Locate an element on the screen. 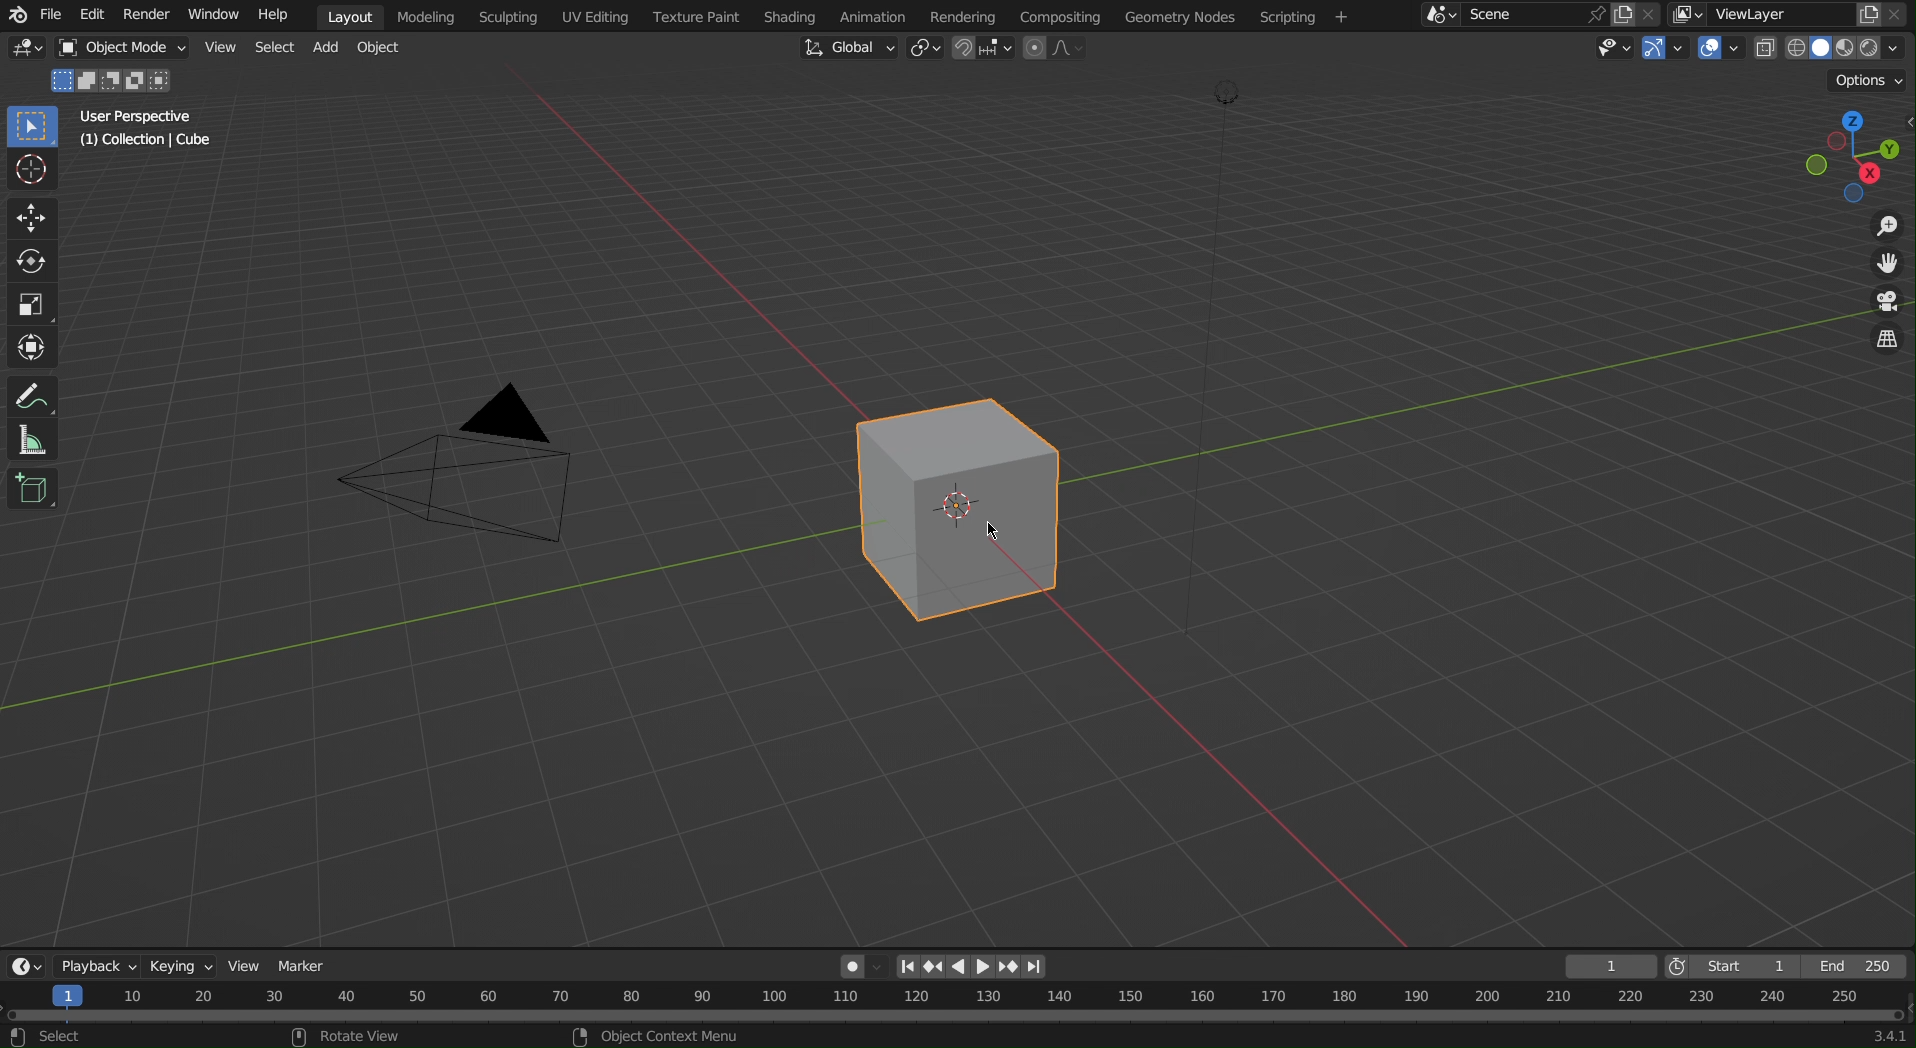 The height and width of the screenshot is (1048, 1916). Merge is located at coordinates (88, 79).